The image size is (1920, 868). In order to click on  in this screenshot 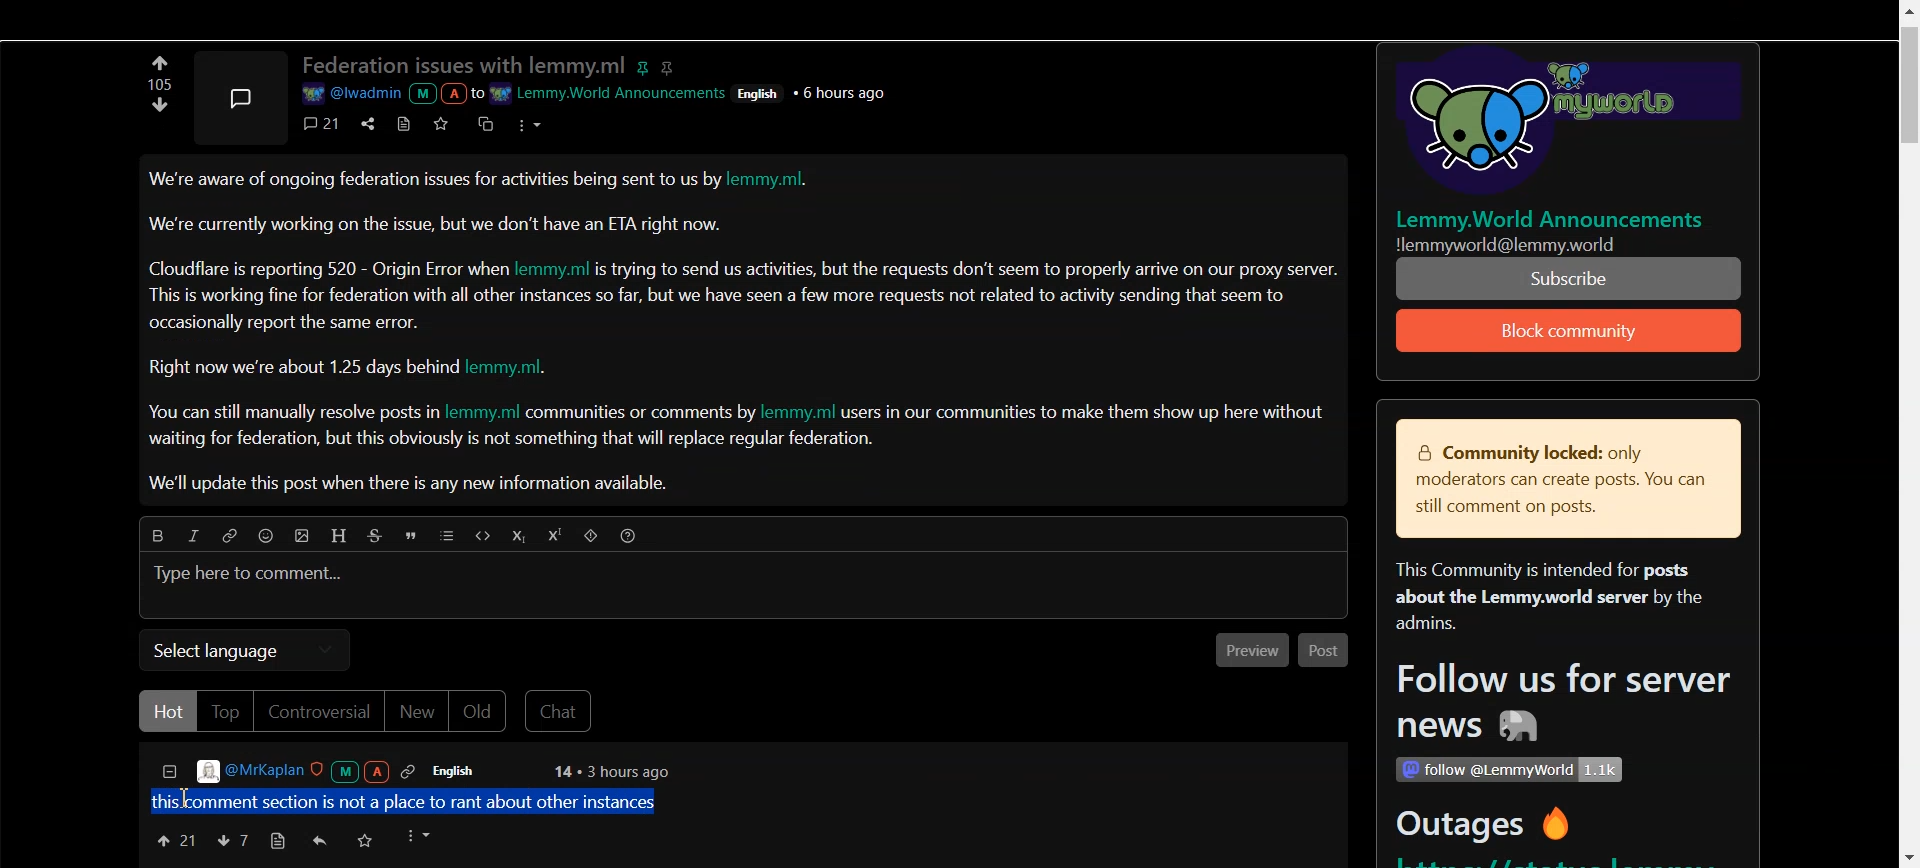, I will do `click(845, 92)`.